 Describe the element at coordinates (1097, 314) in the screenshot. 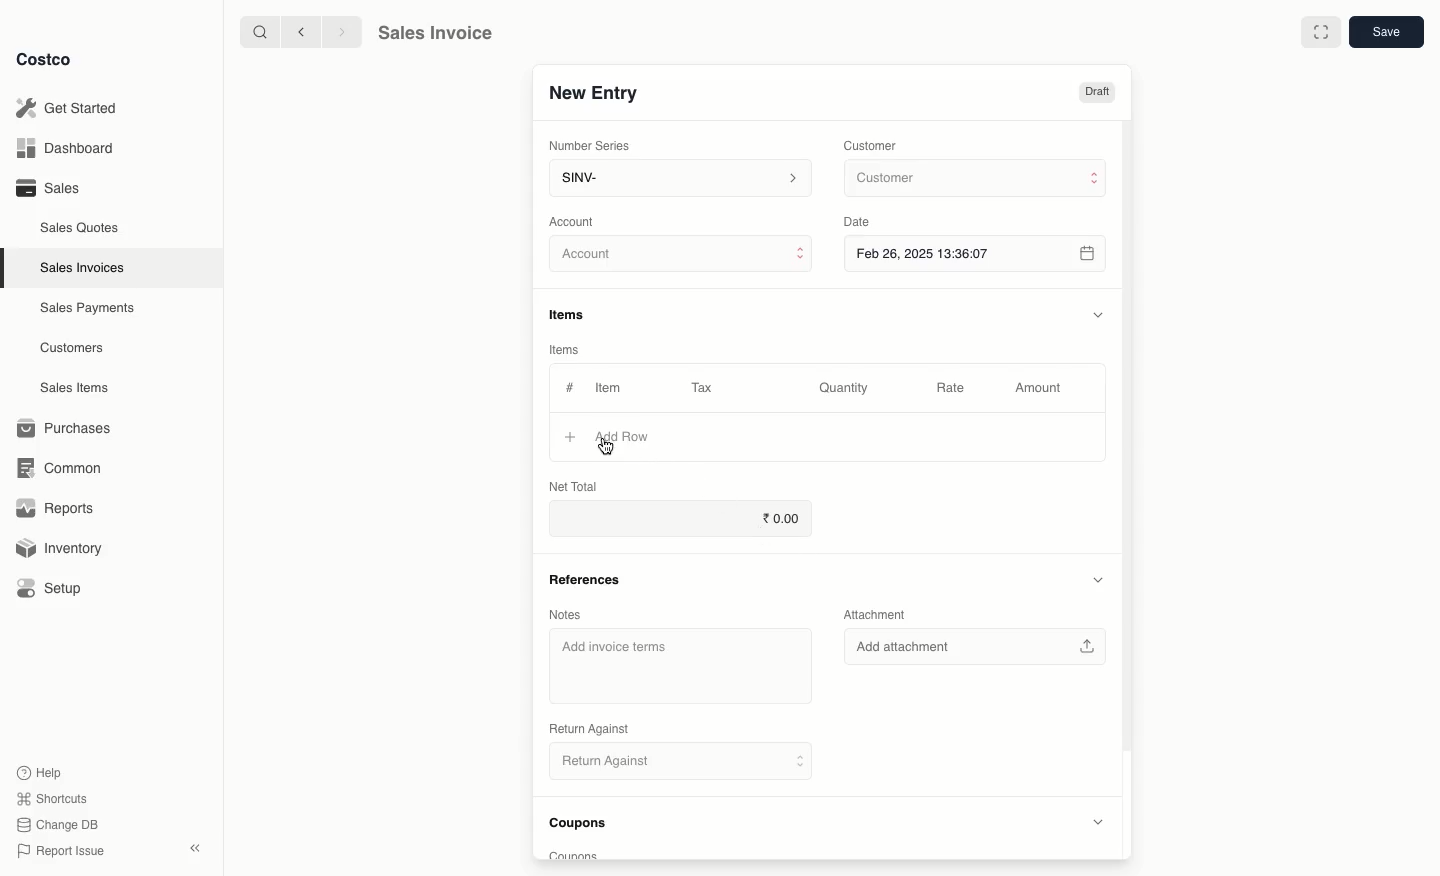

I see `Hide` at that location.